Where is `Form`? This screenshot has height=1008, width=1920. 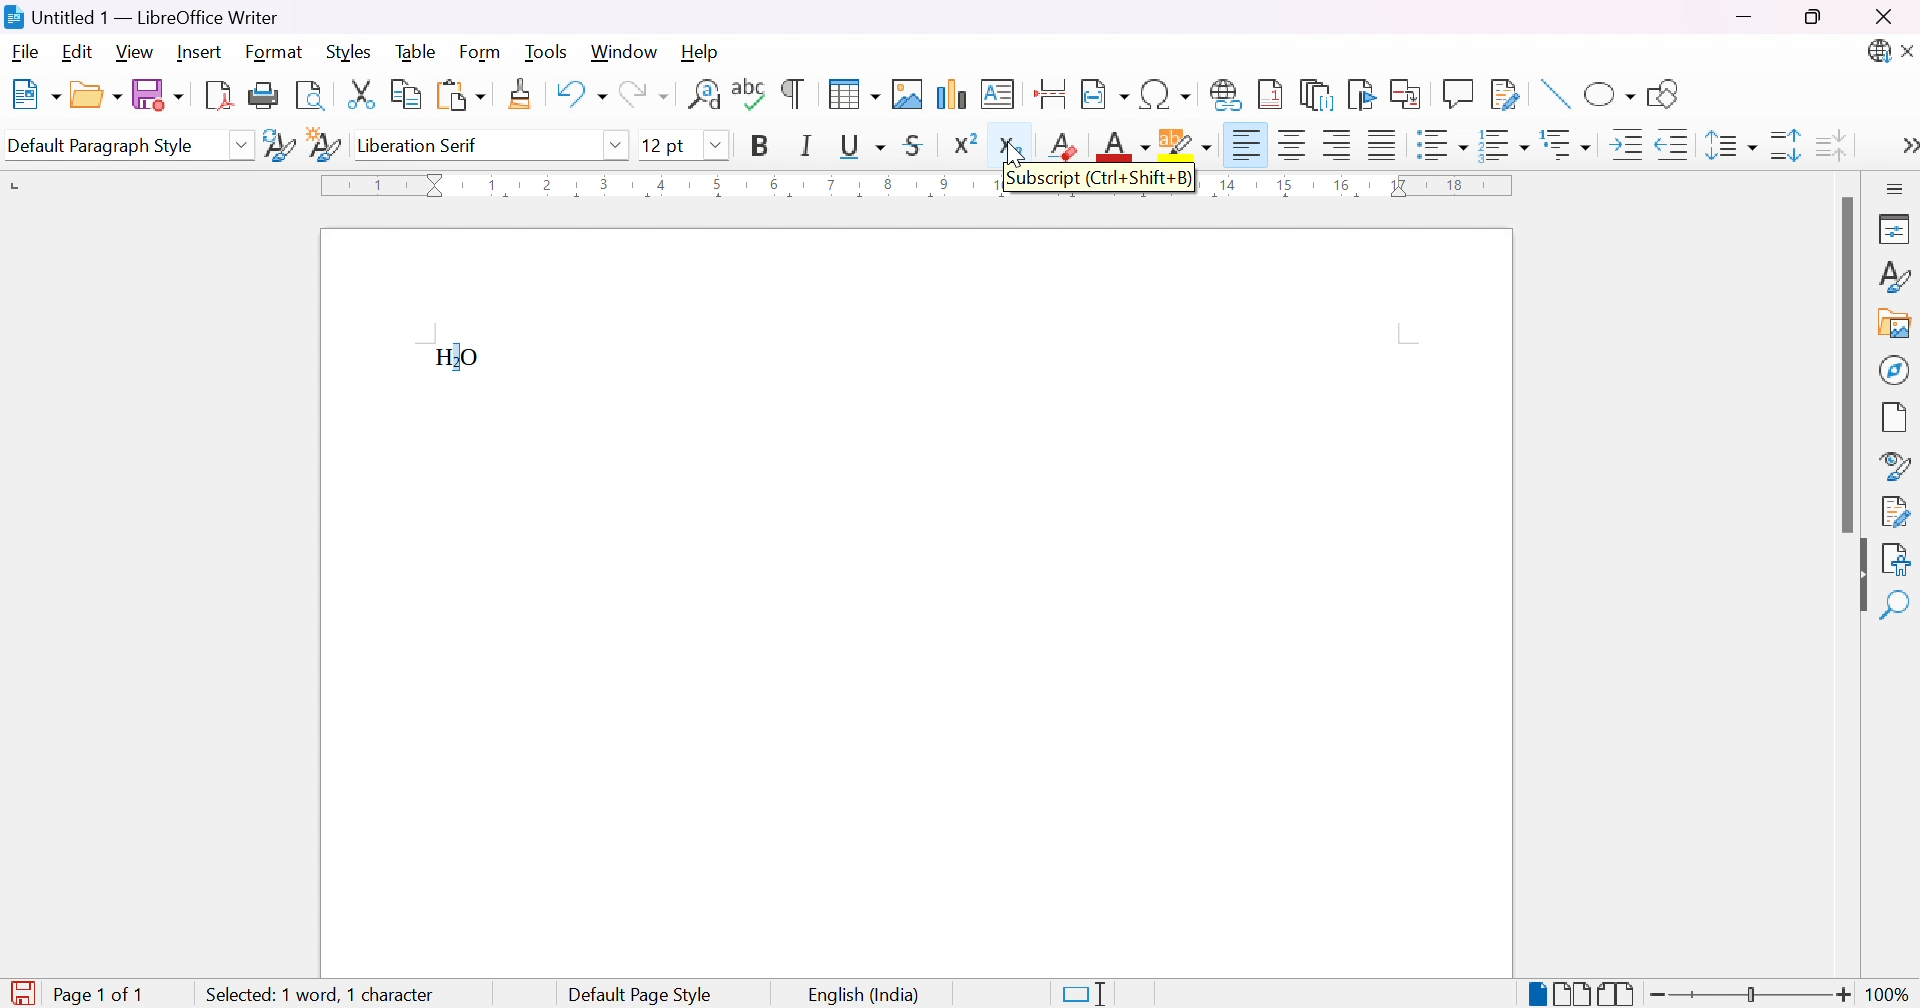 Form is located at coordinates (485, 53).